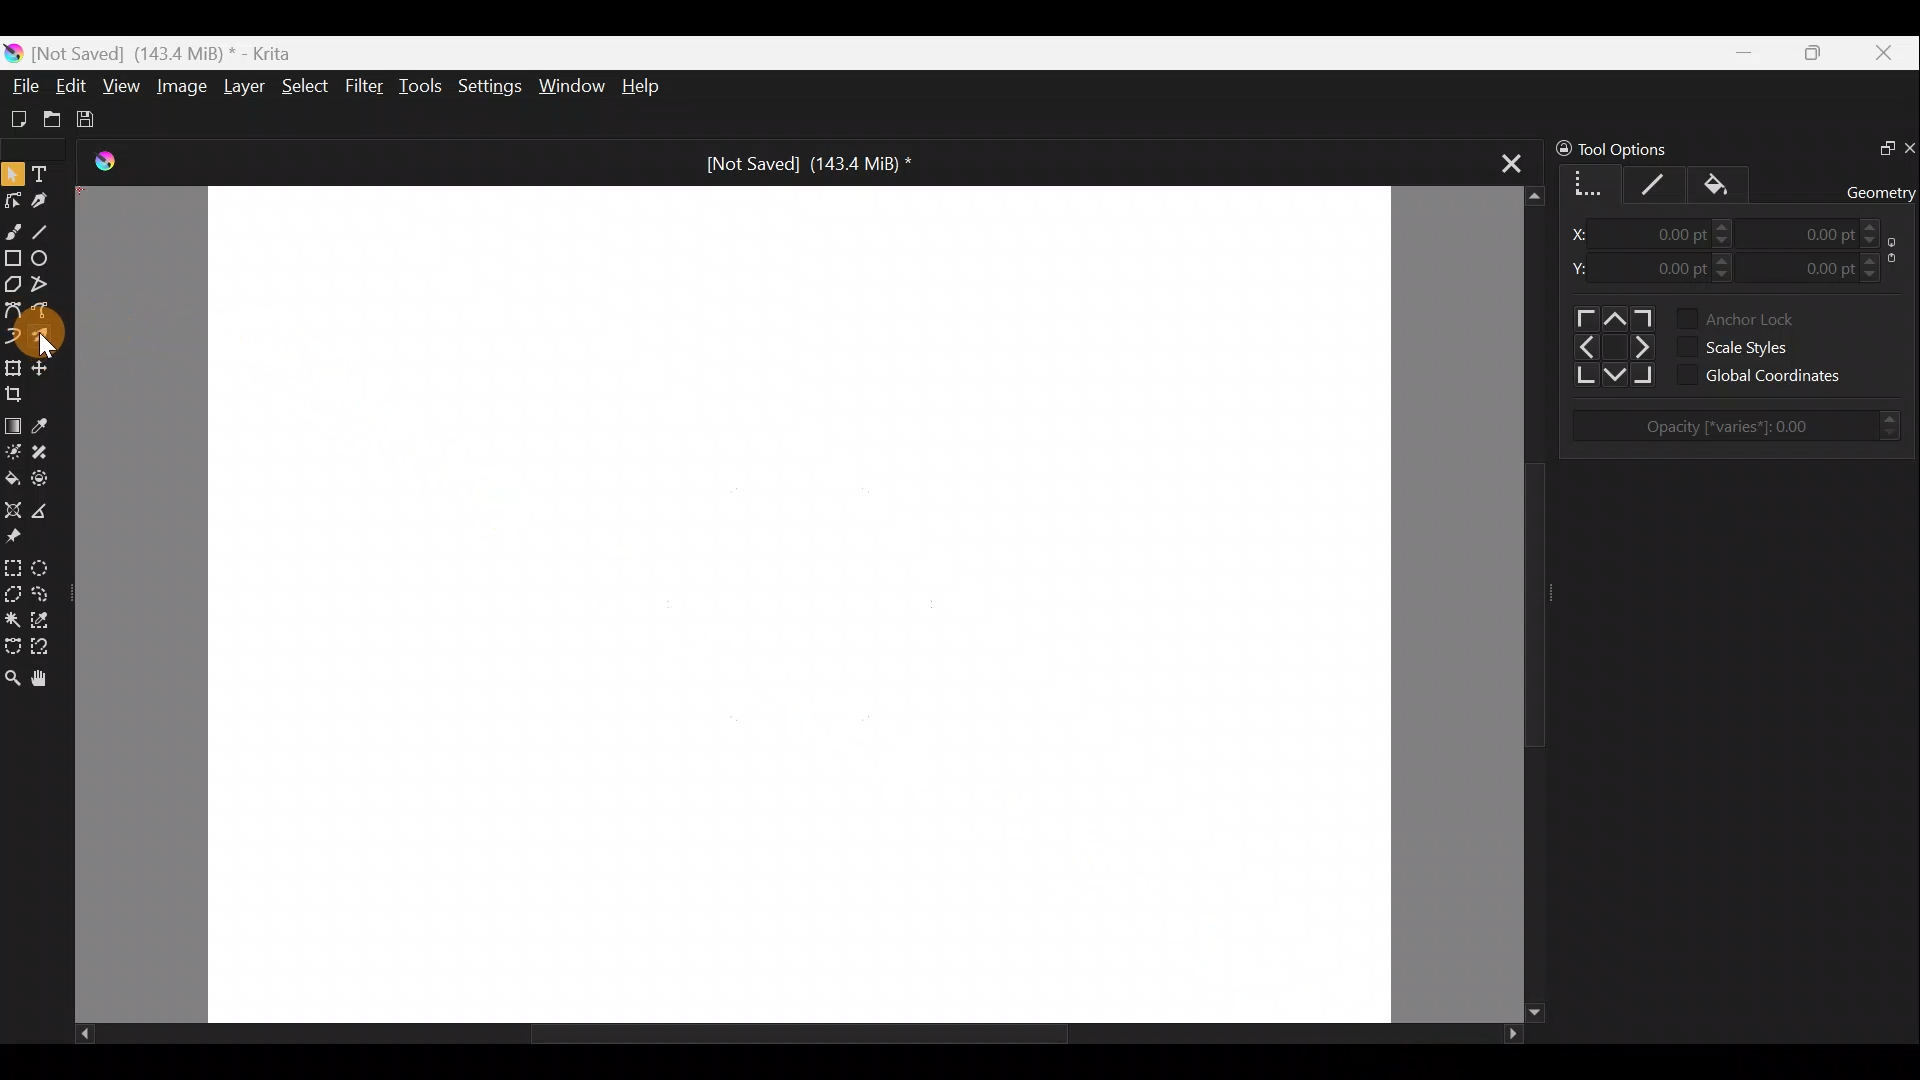 The image size is (1920, 1080). What do you see at coordinates (46, 564) in the screenshot?
I see `Elliptical selection tool` at bounding box center [46, 564].